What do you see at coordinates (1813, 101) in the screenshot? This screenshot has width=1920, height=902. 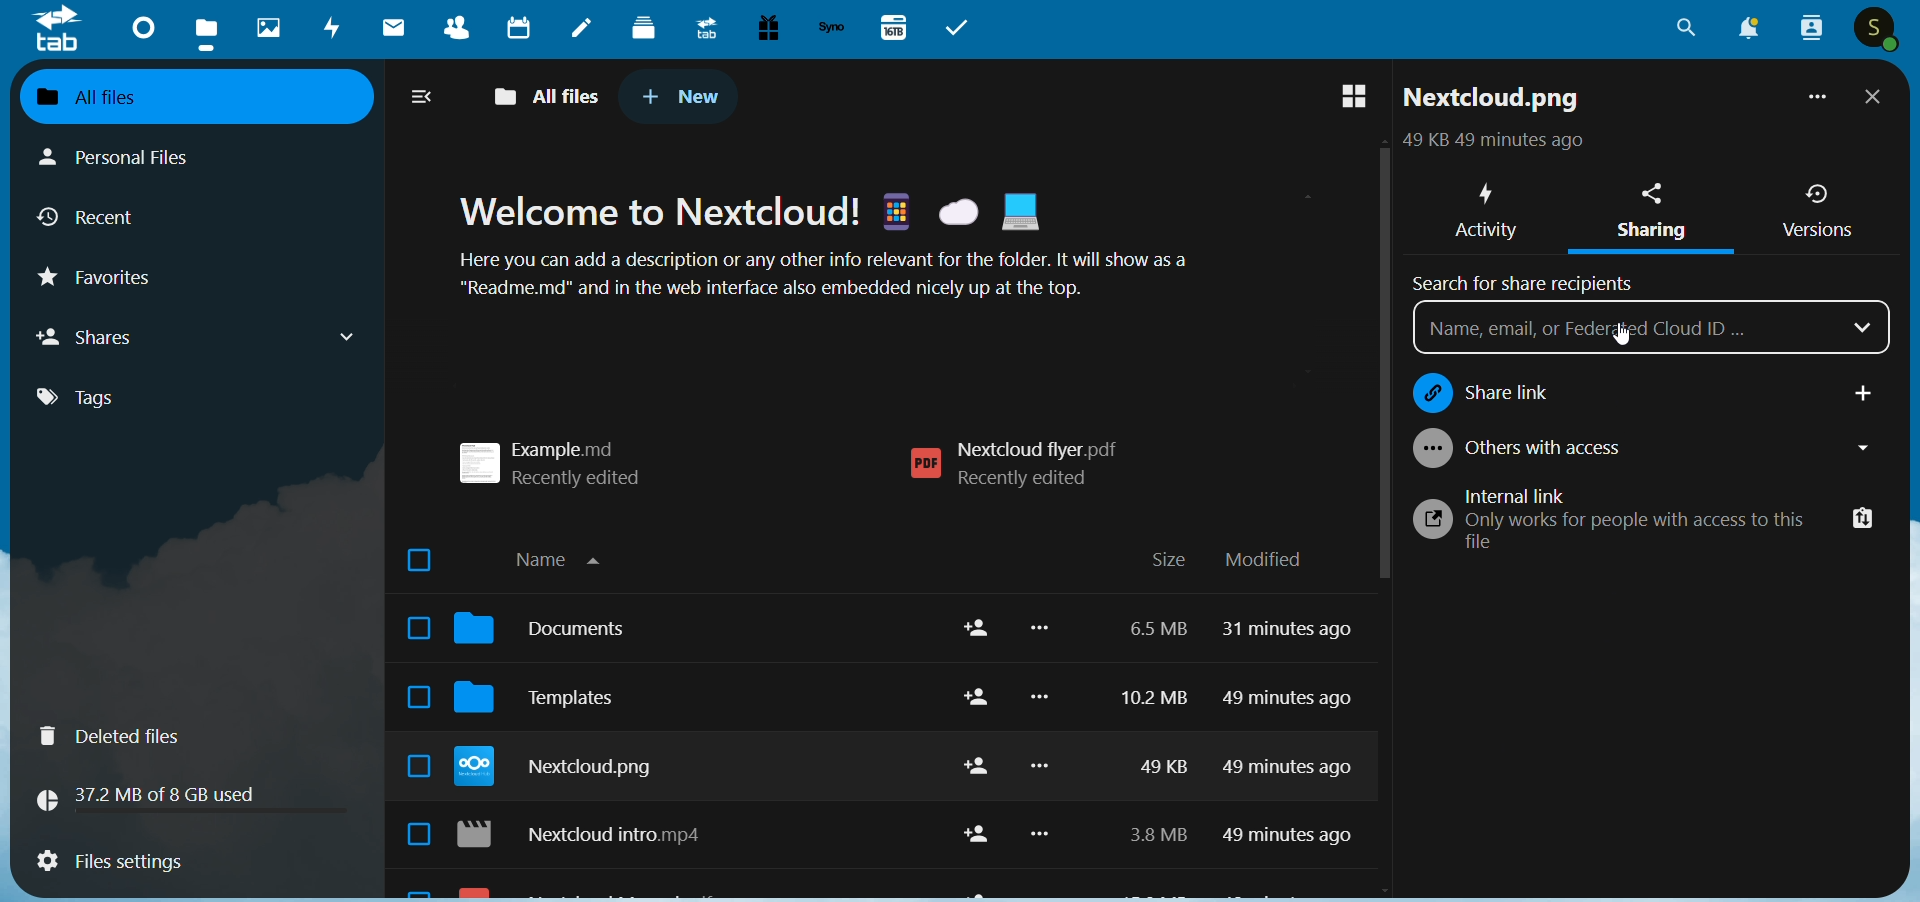 I see `more` at bounding box center [1813, 101].